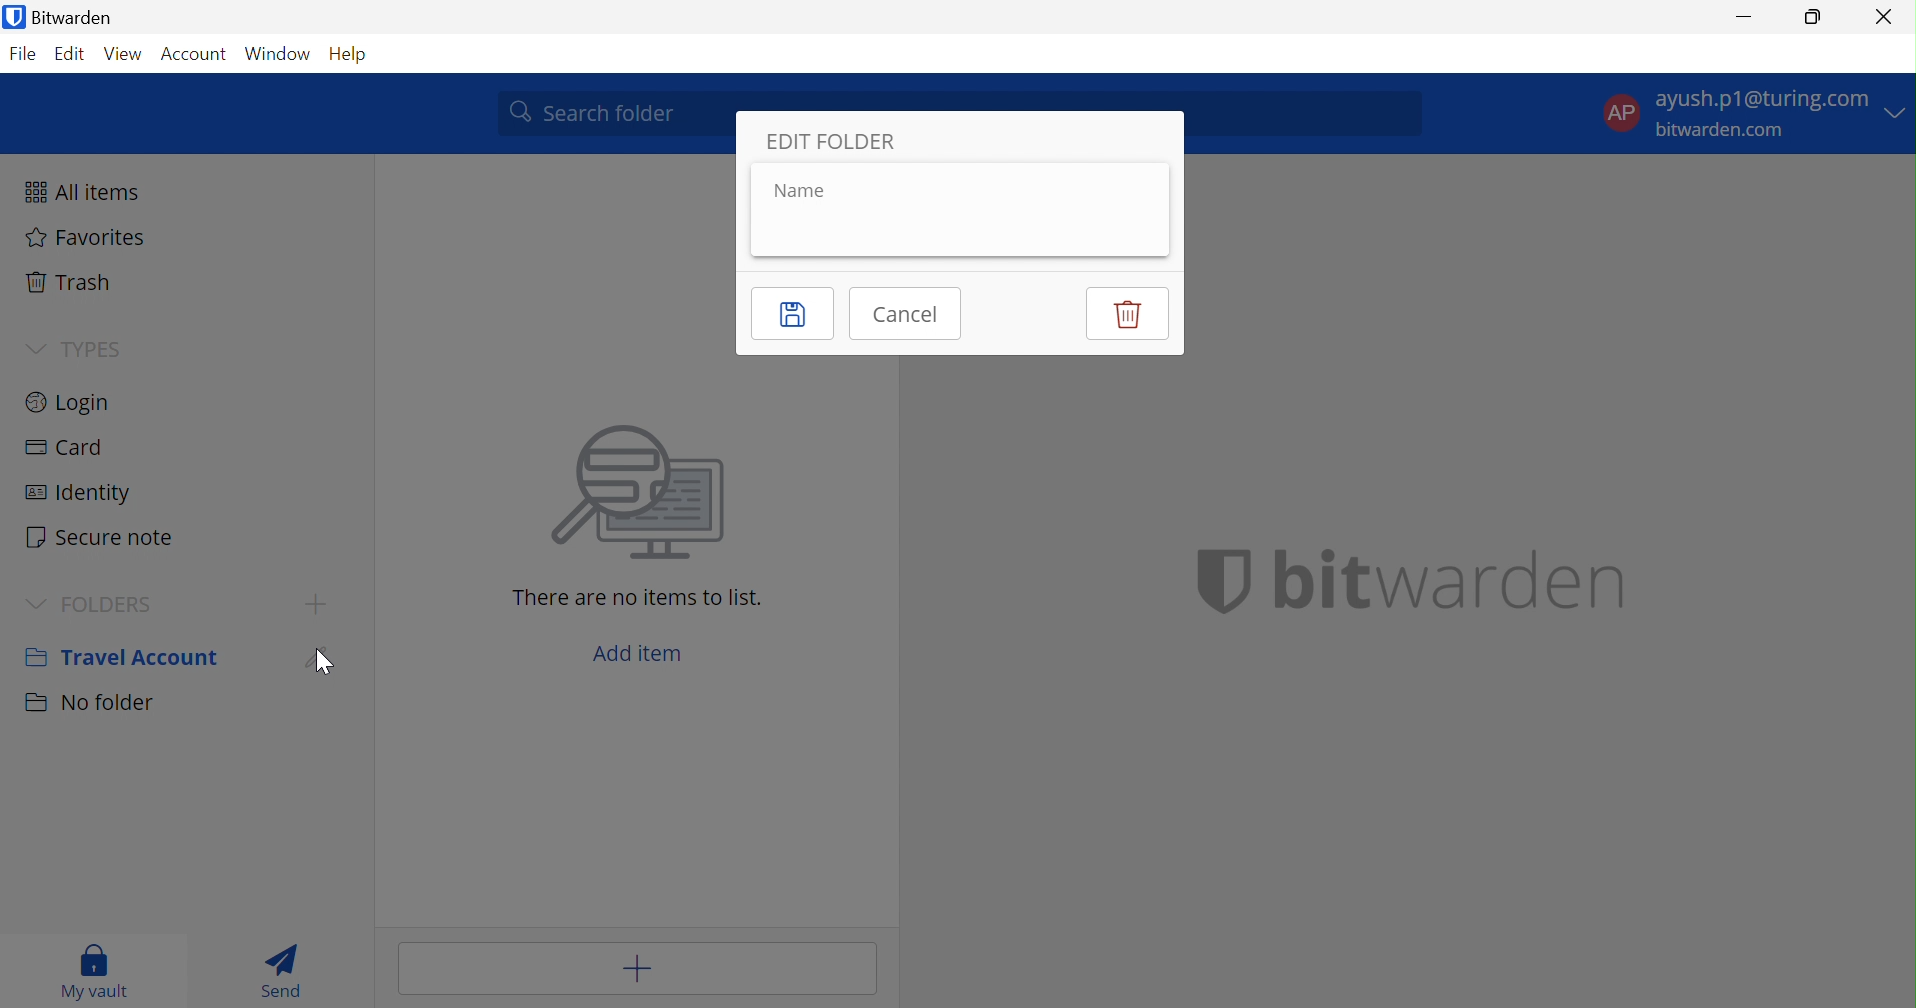  What do you see at coordinates (126, 53) in the screenshot?
I see `View` at bounding box center [126, 53].